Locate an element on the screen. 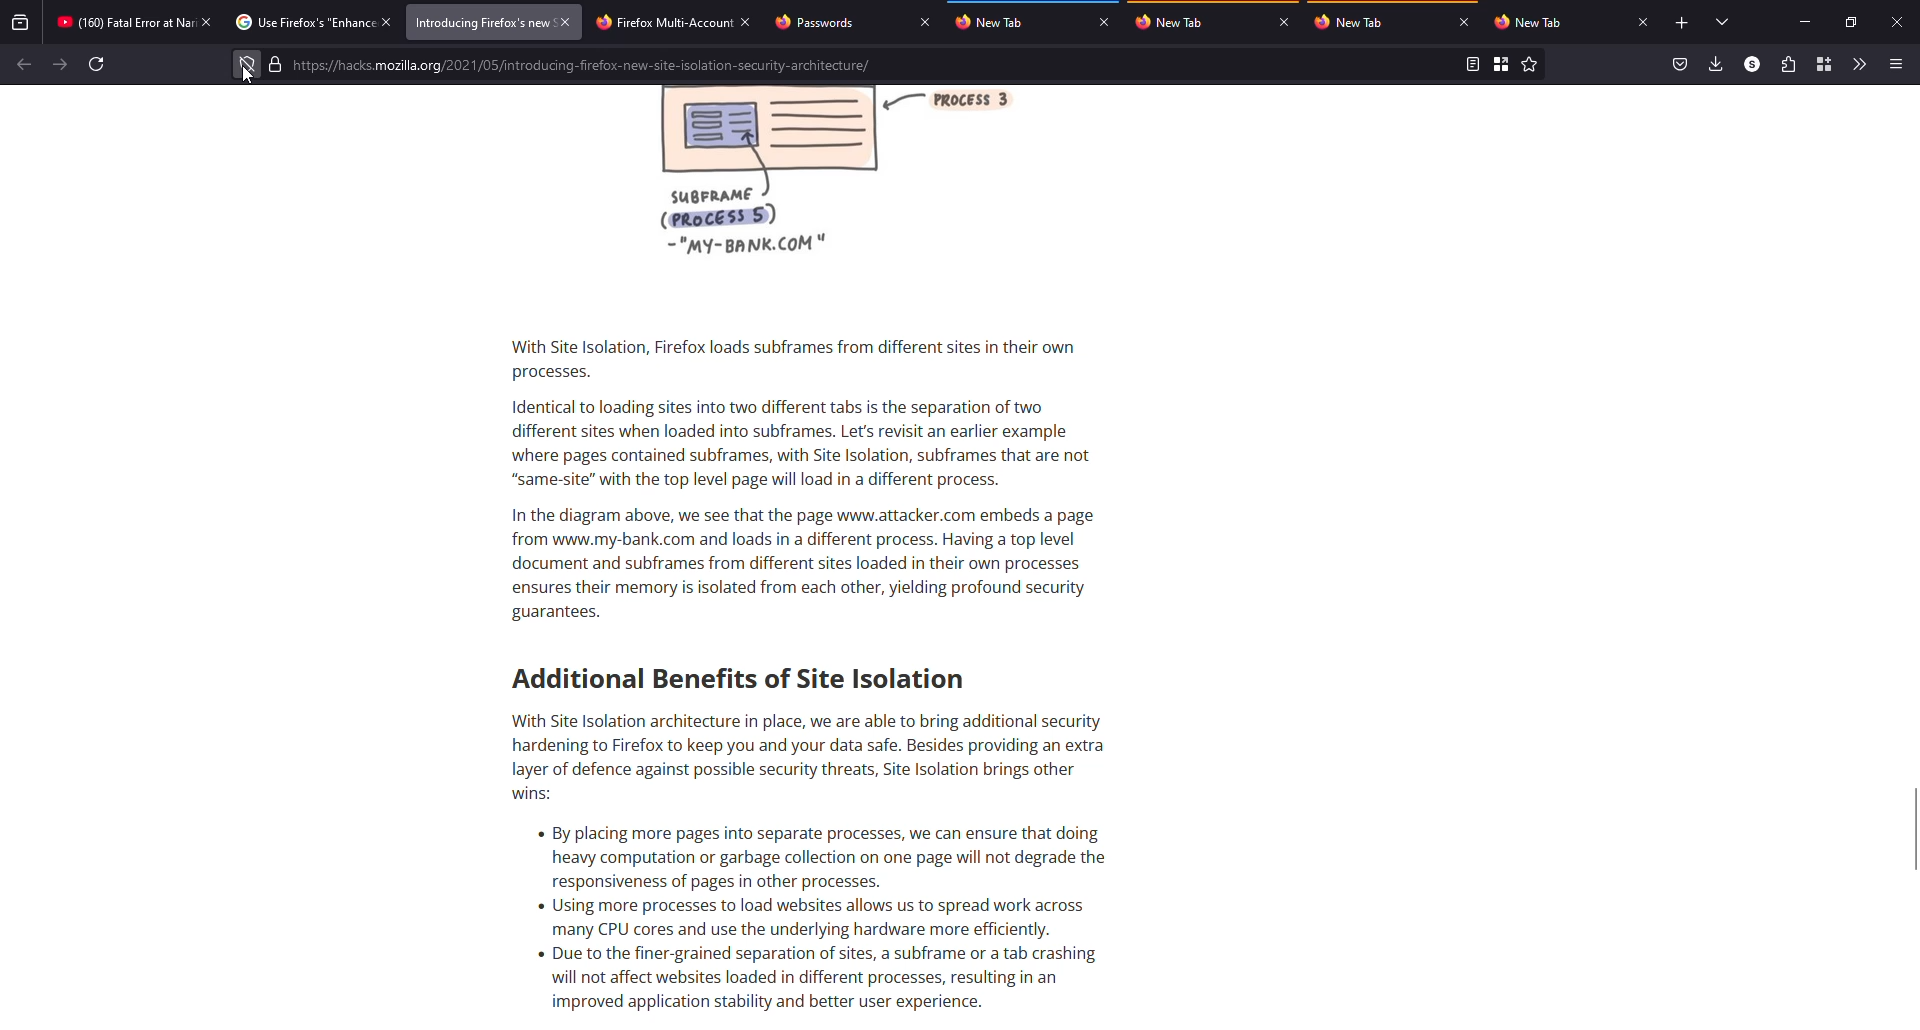 Image resolution: width=1920 pixels, height=1030 pixels. close is located at coordinates (924, 22).